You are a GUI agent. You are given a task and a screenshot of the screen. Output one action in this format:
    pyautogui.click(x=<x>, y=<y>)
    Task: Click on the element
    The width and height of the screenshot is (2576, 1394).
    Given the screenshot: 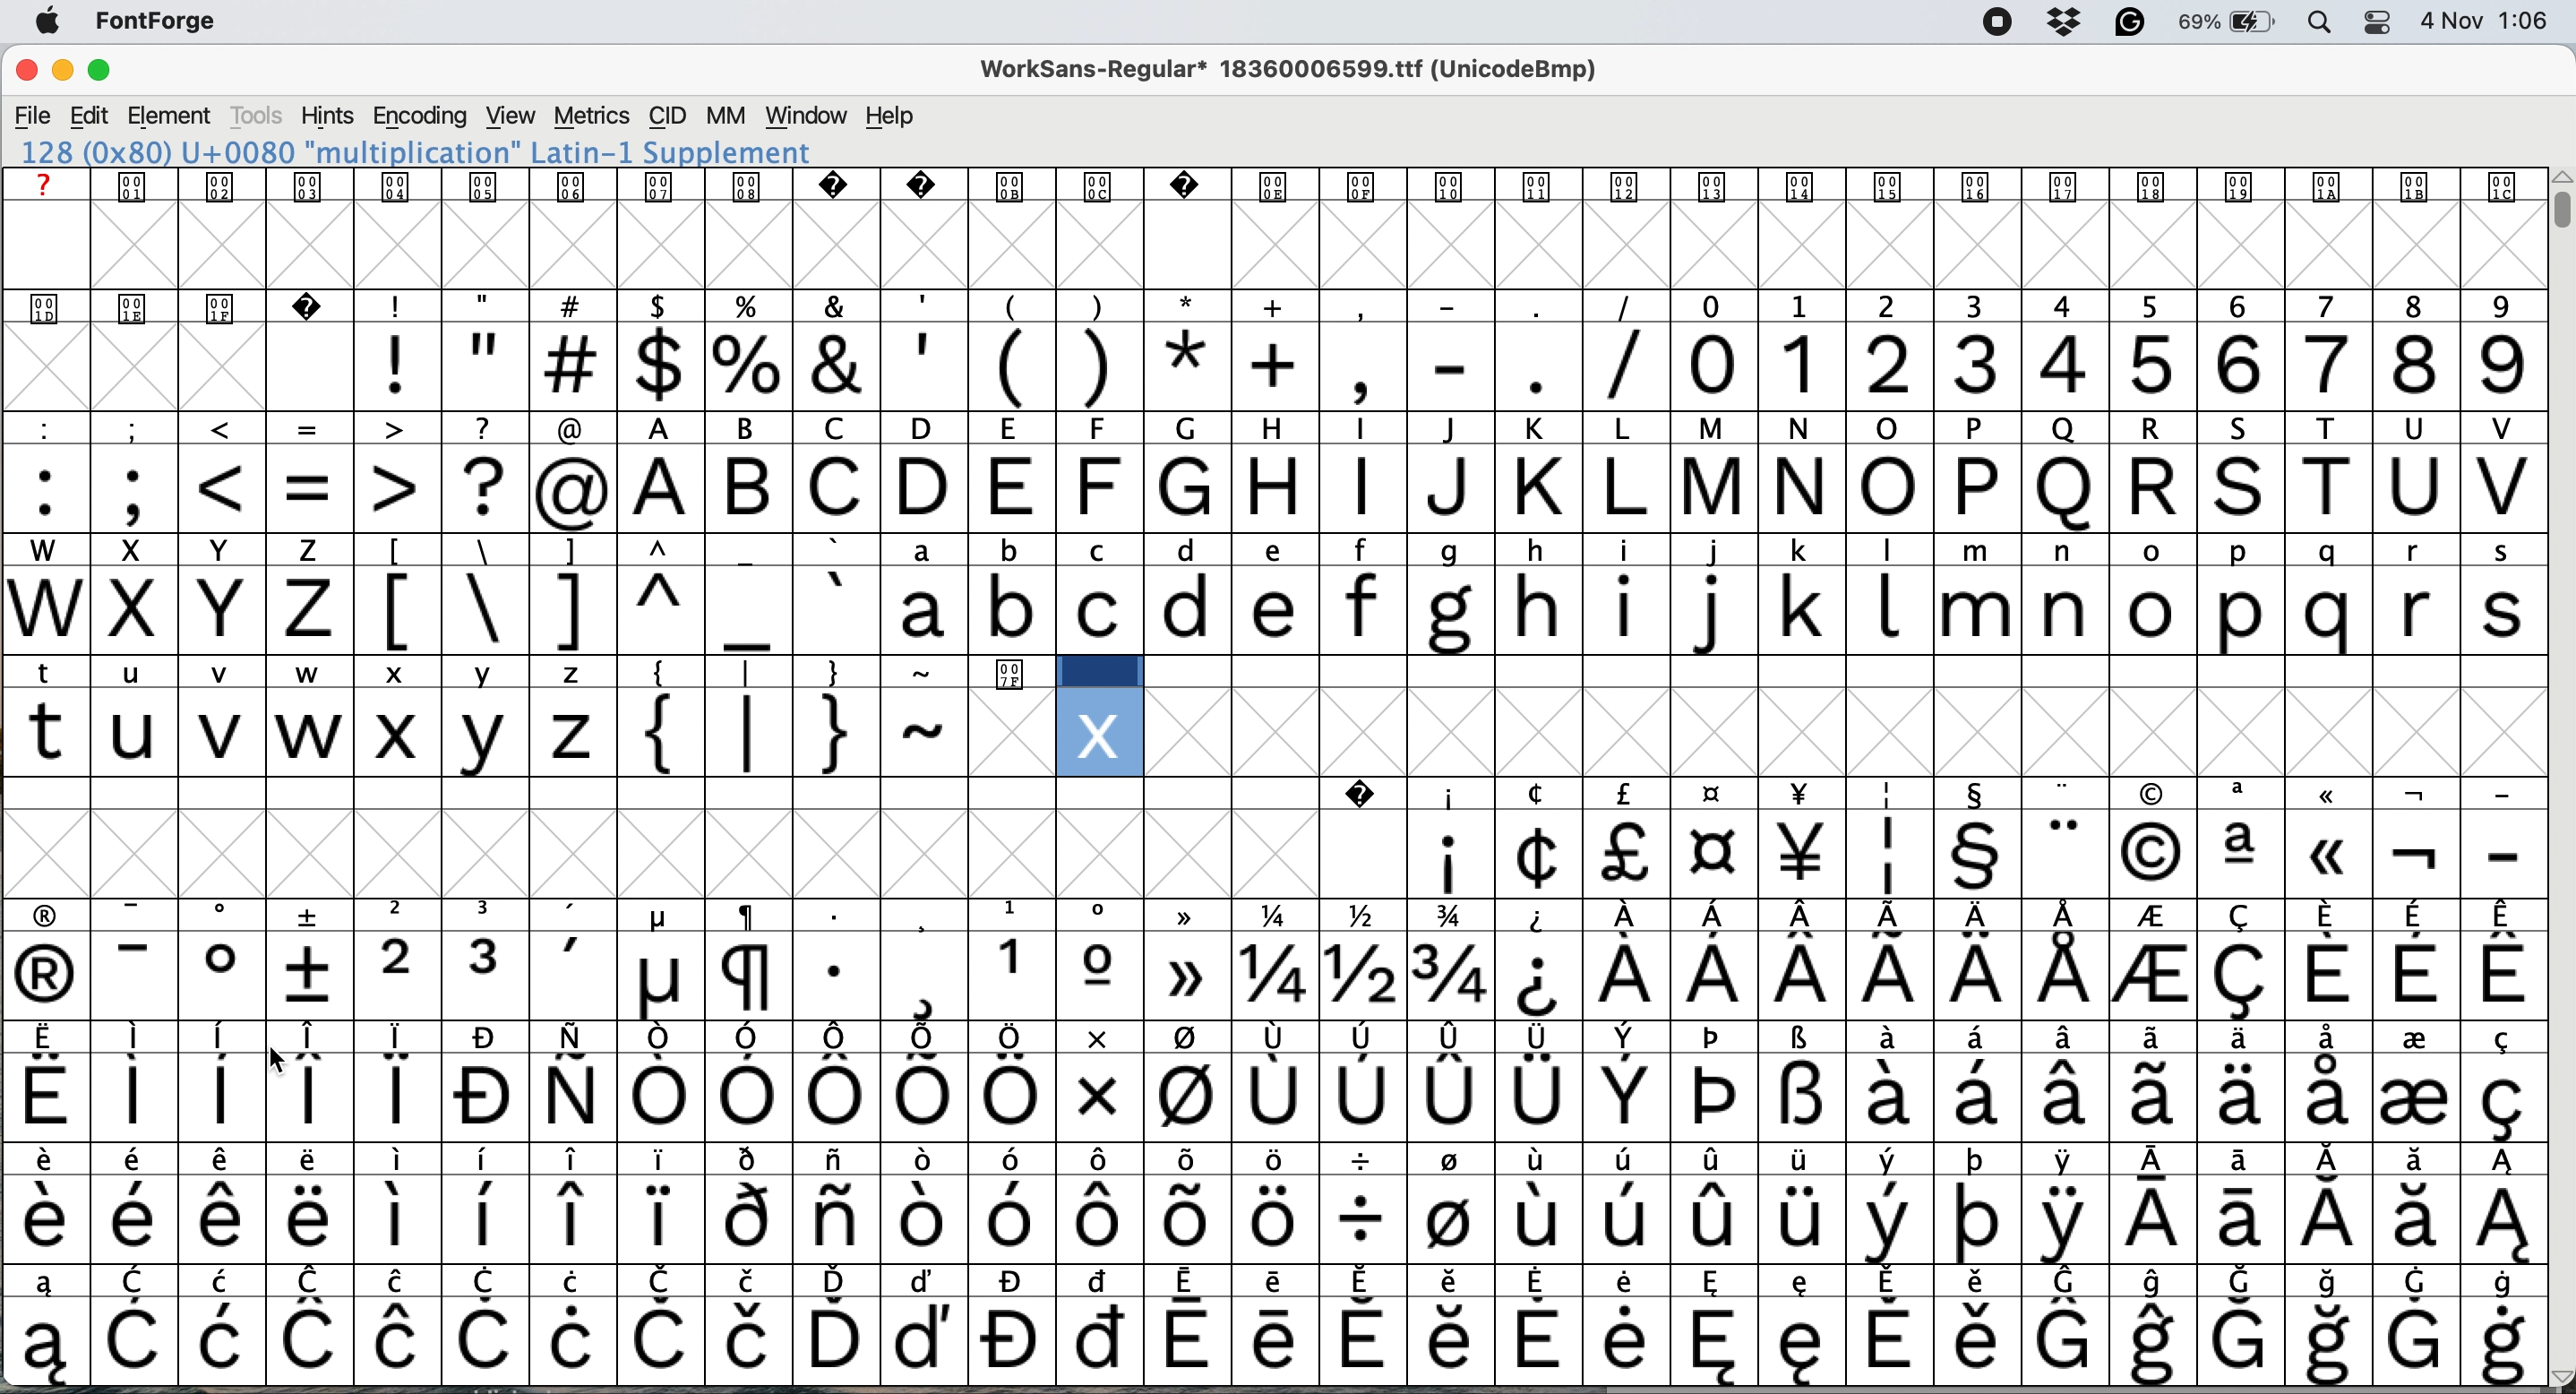 What is the action you would take?
    pyautogui.click(x=174, y=117)
    